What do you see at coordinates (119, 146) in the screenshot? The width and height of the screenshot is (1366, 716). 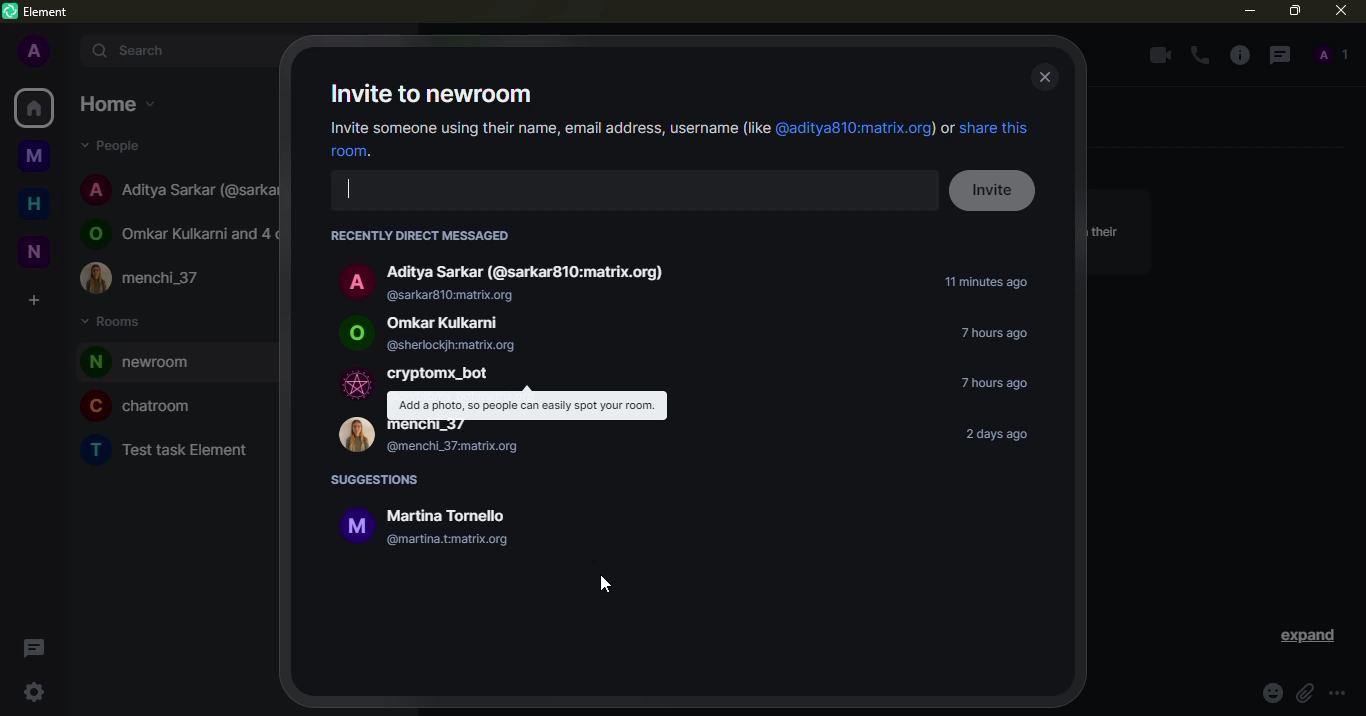 I see `people` at bounding box center [119, 146].